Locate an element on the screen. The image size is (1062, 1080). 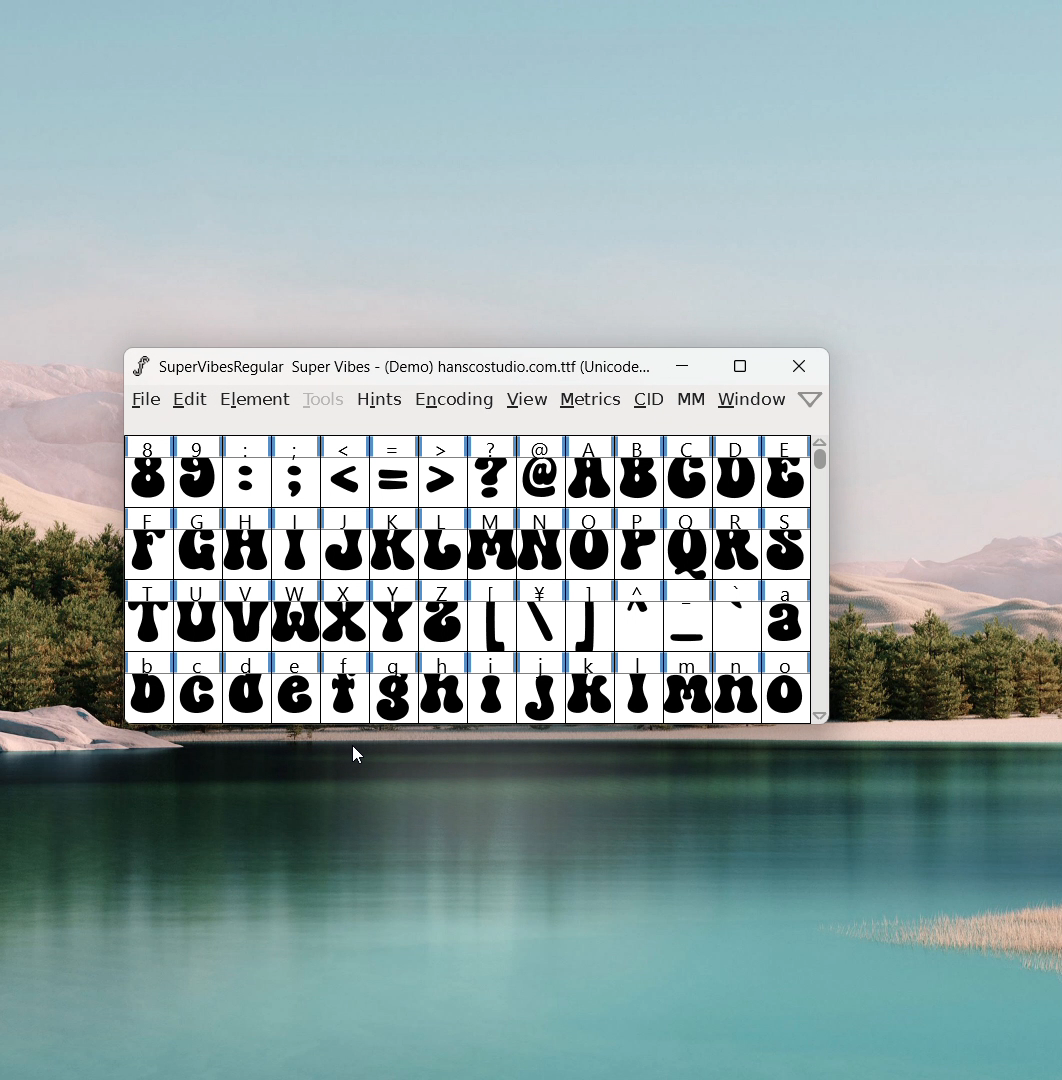
element is located at coordinates (254, 399).